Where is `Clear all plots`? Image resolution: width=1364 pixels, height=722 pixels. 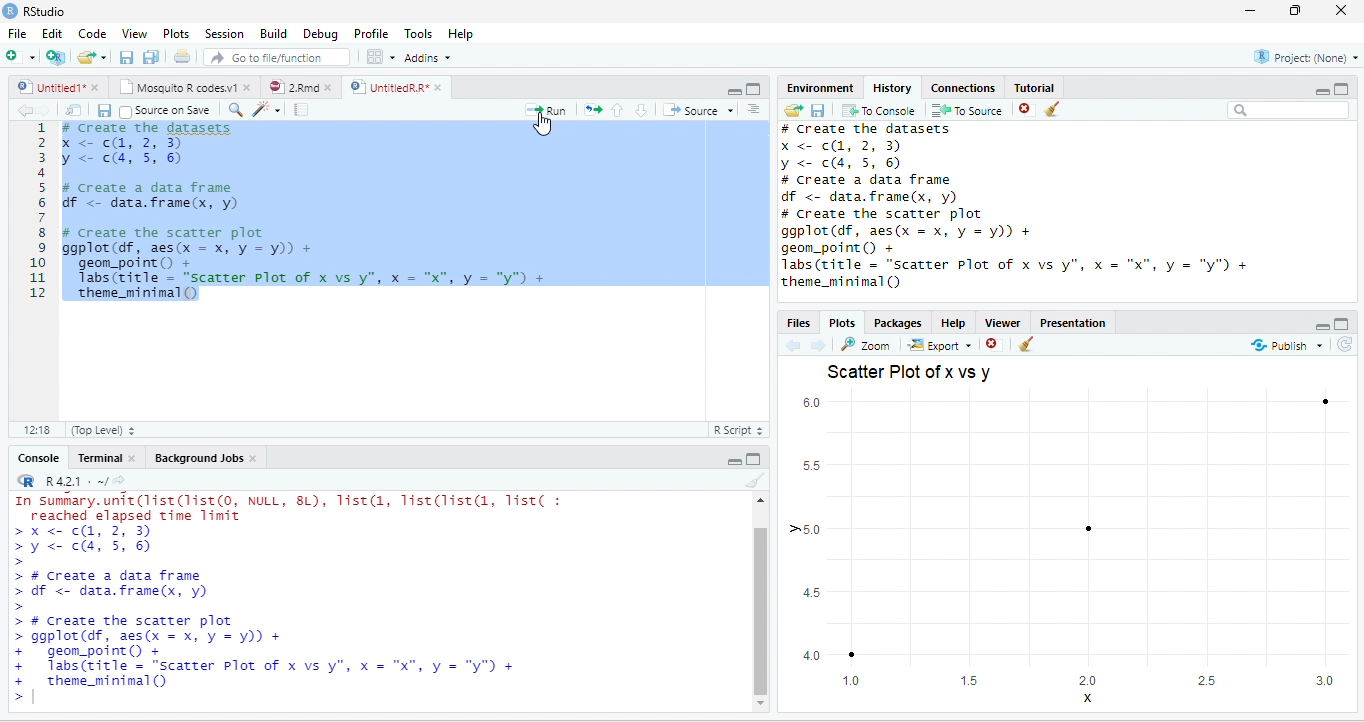 Clear all plots is located at coordinates (1027, 344).